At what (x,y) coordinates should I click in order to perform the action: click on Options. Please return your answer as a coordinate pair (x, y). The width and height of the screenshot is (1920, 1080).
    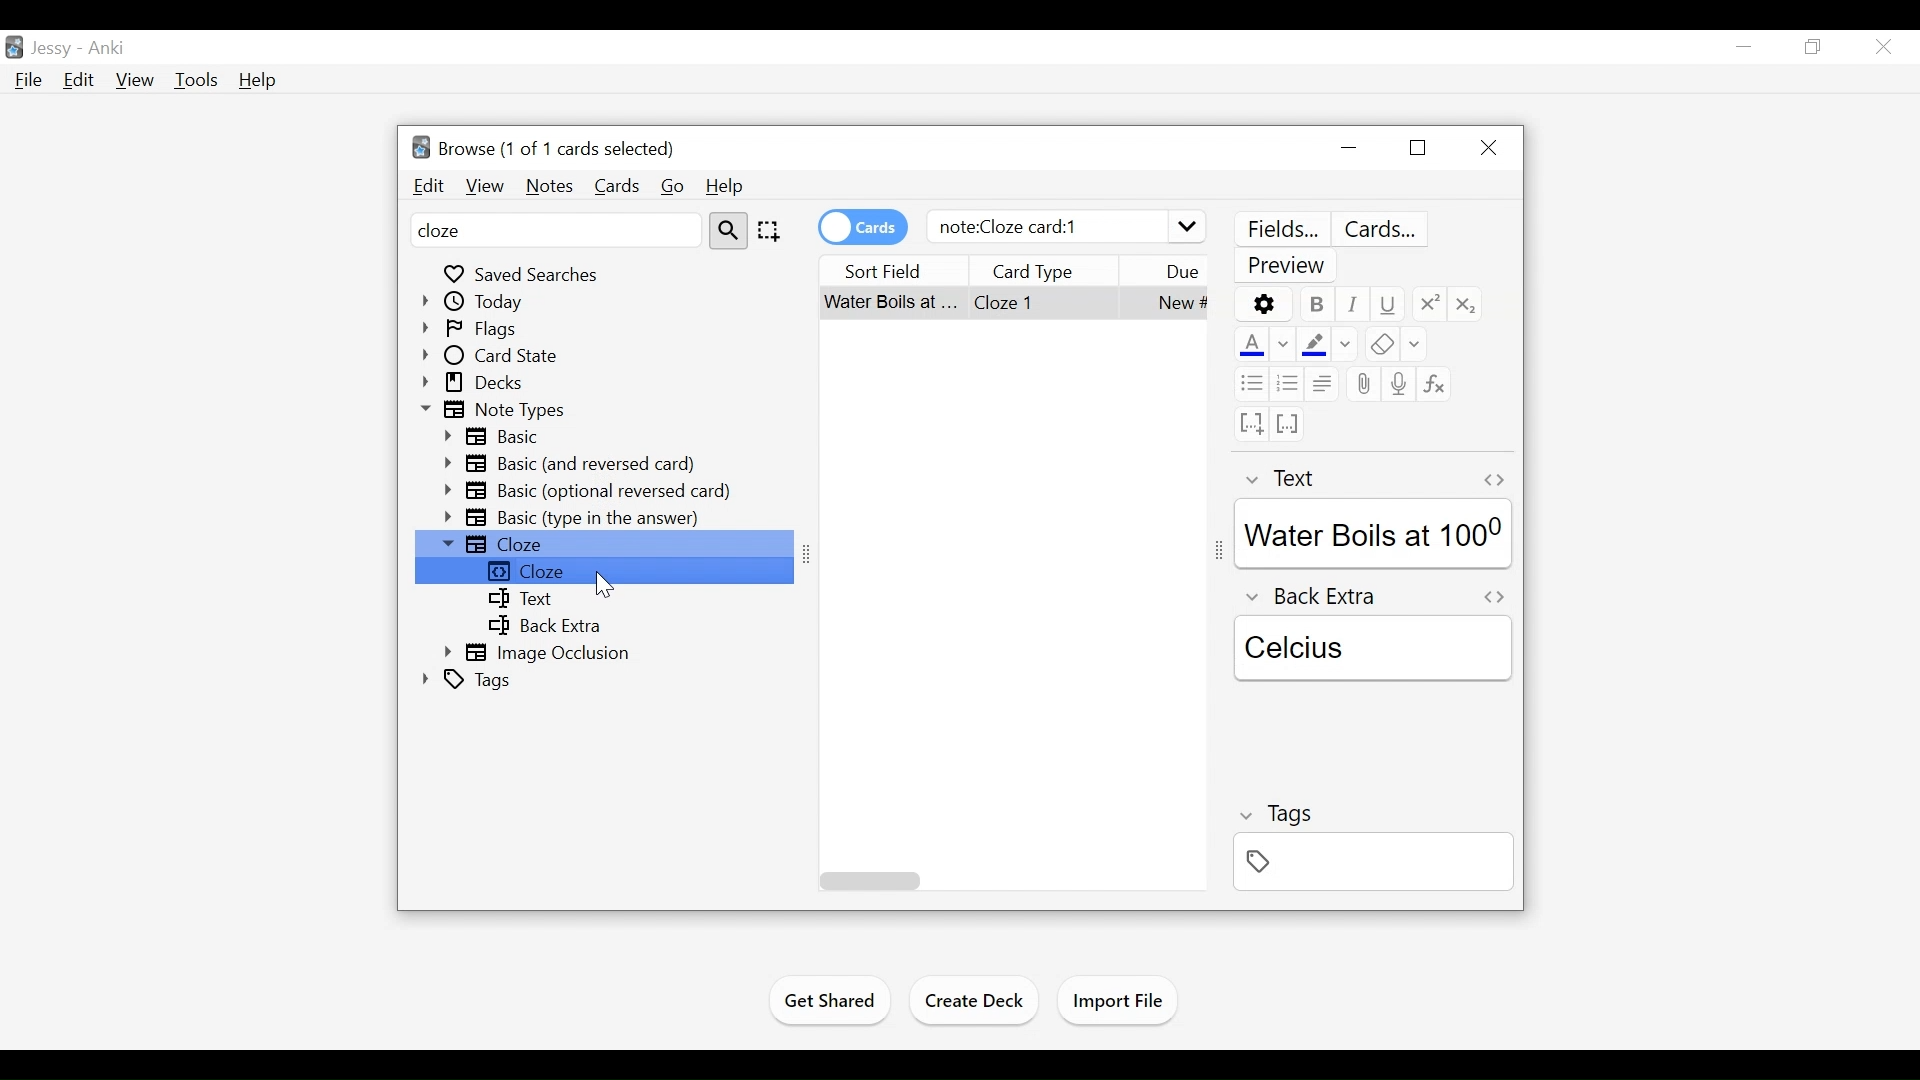
    Looking at the image, I should click on (1264, 305).